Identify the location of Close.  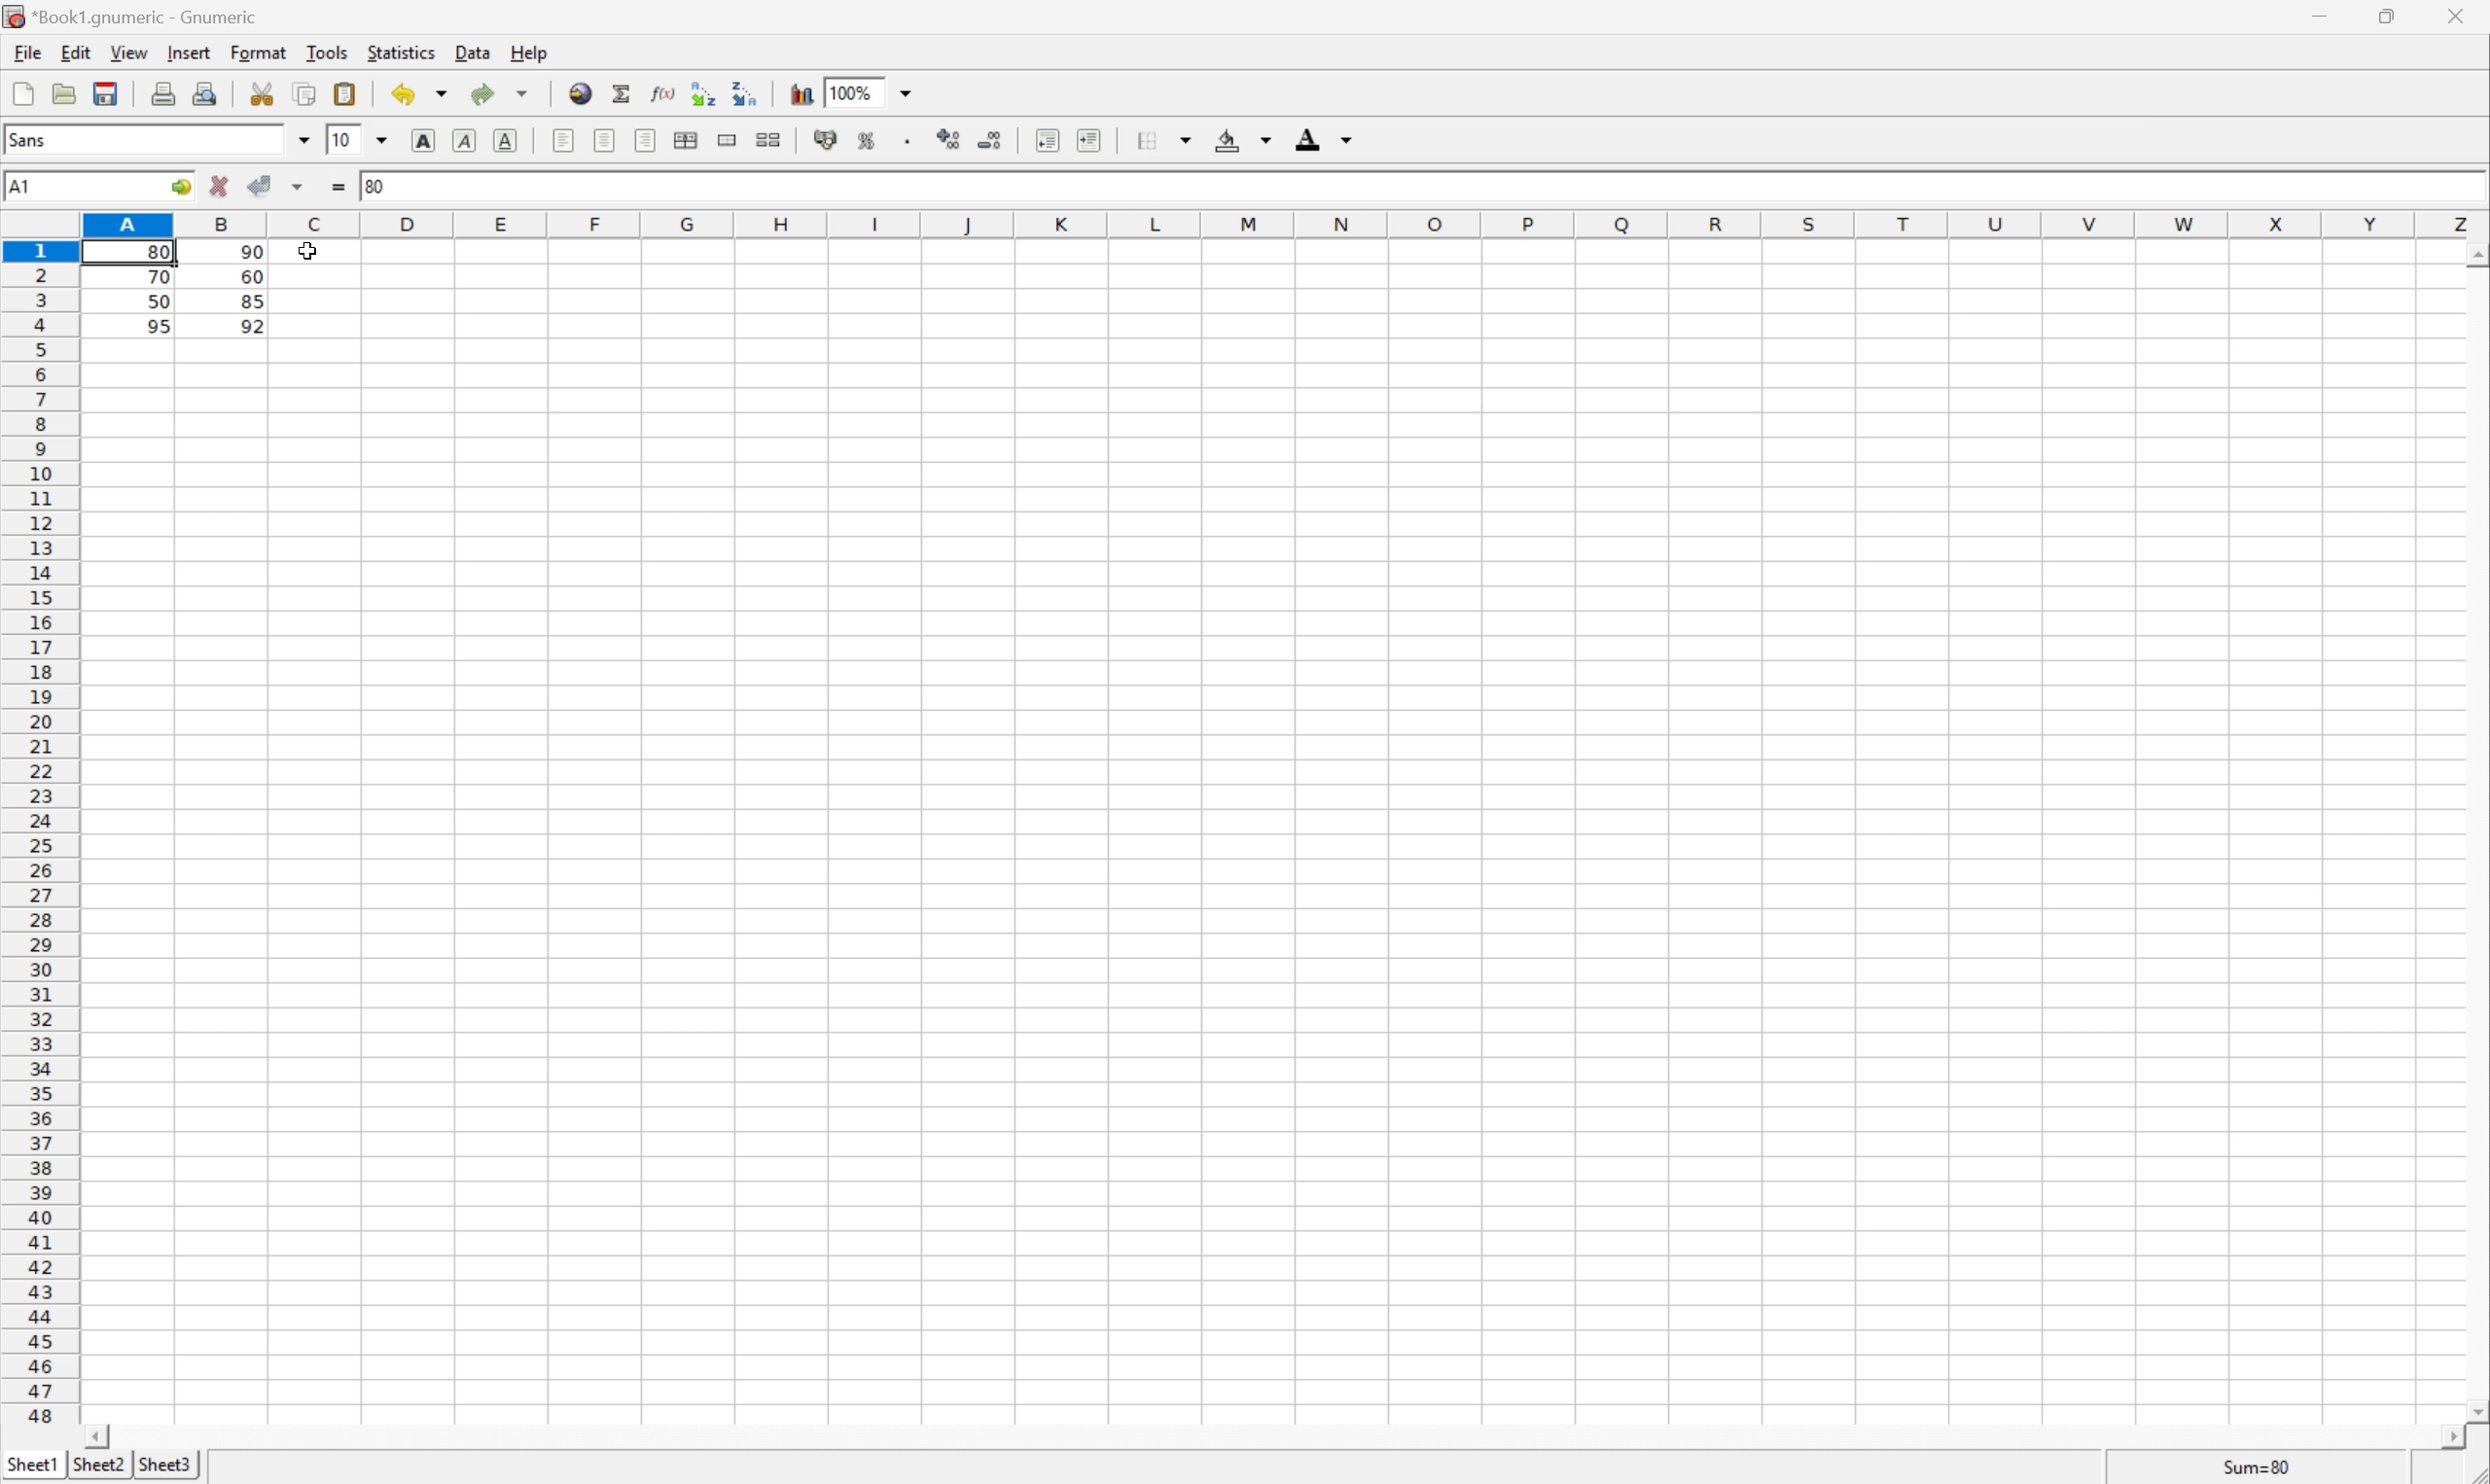
(2459, 14).